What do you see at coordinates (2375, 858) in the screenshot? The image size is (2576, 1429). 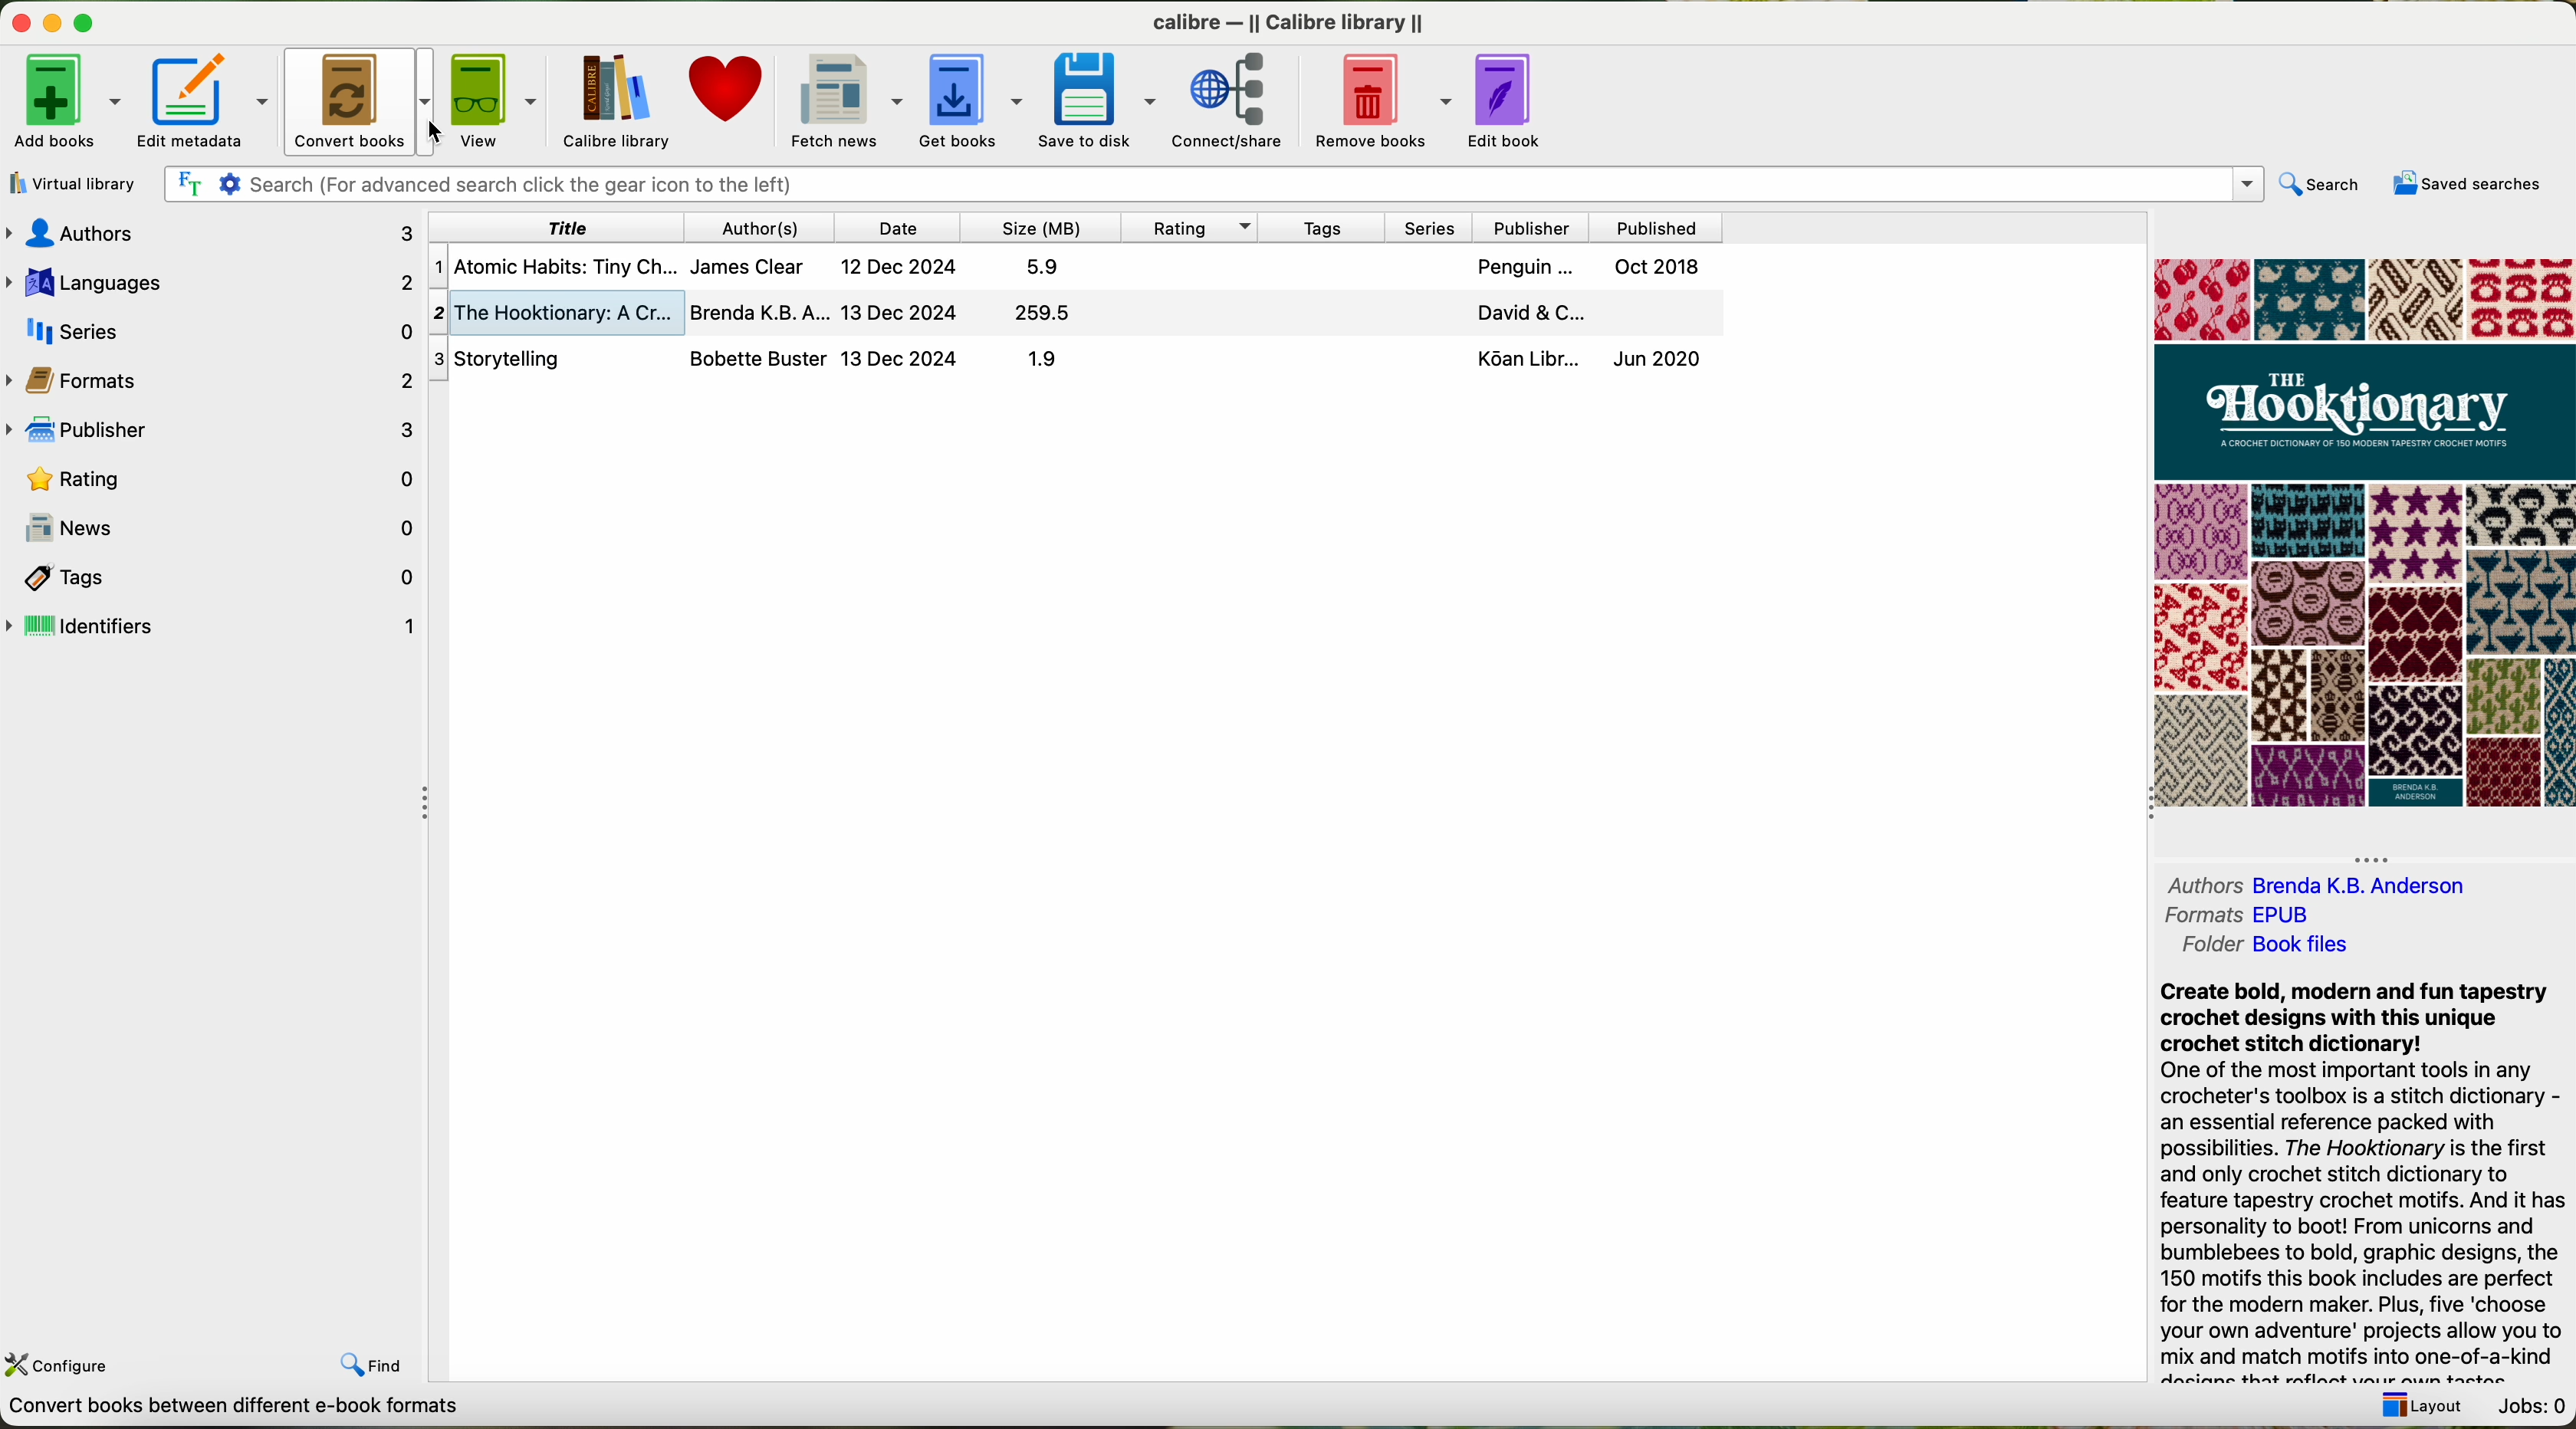 I see `Collapse` at bounding box center [2375, 858].